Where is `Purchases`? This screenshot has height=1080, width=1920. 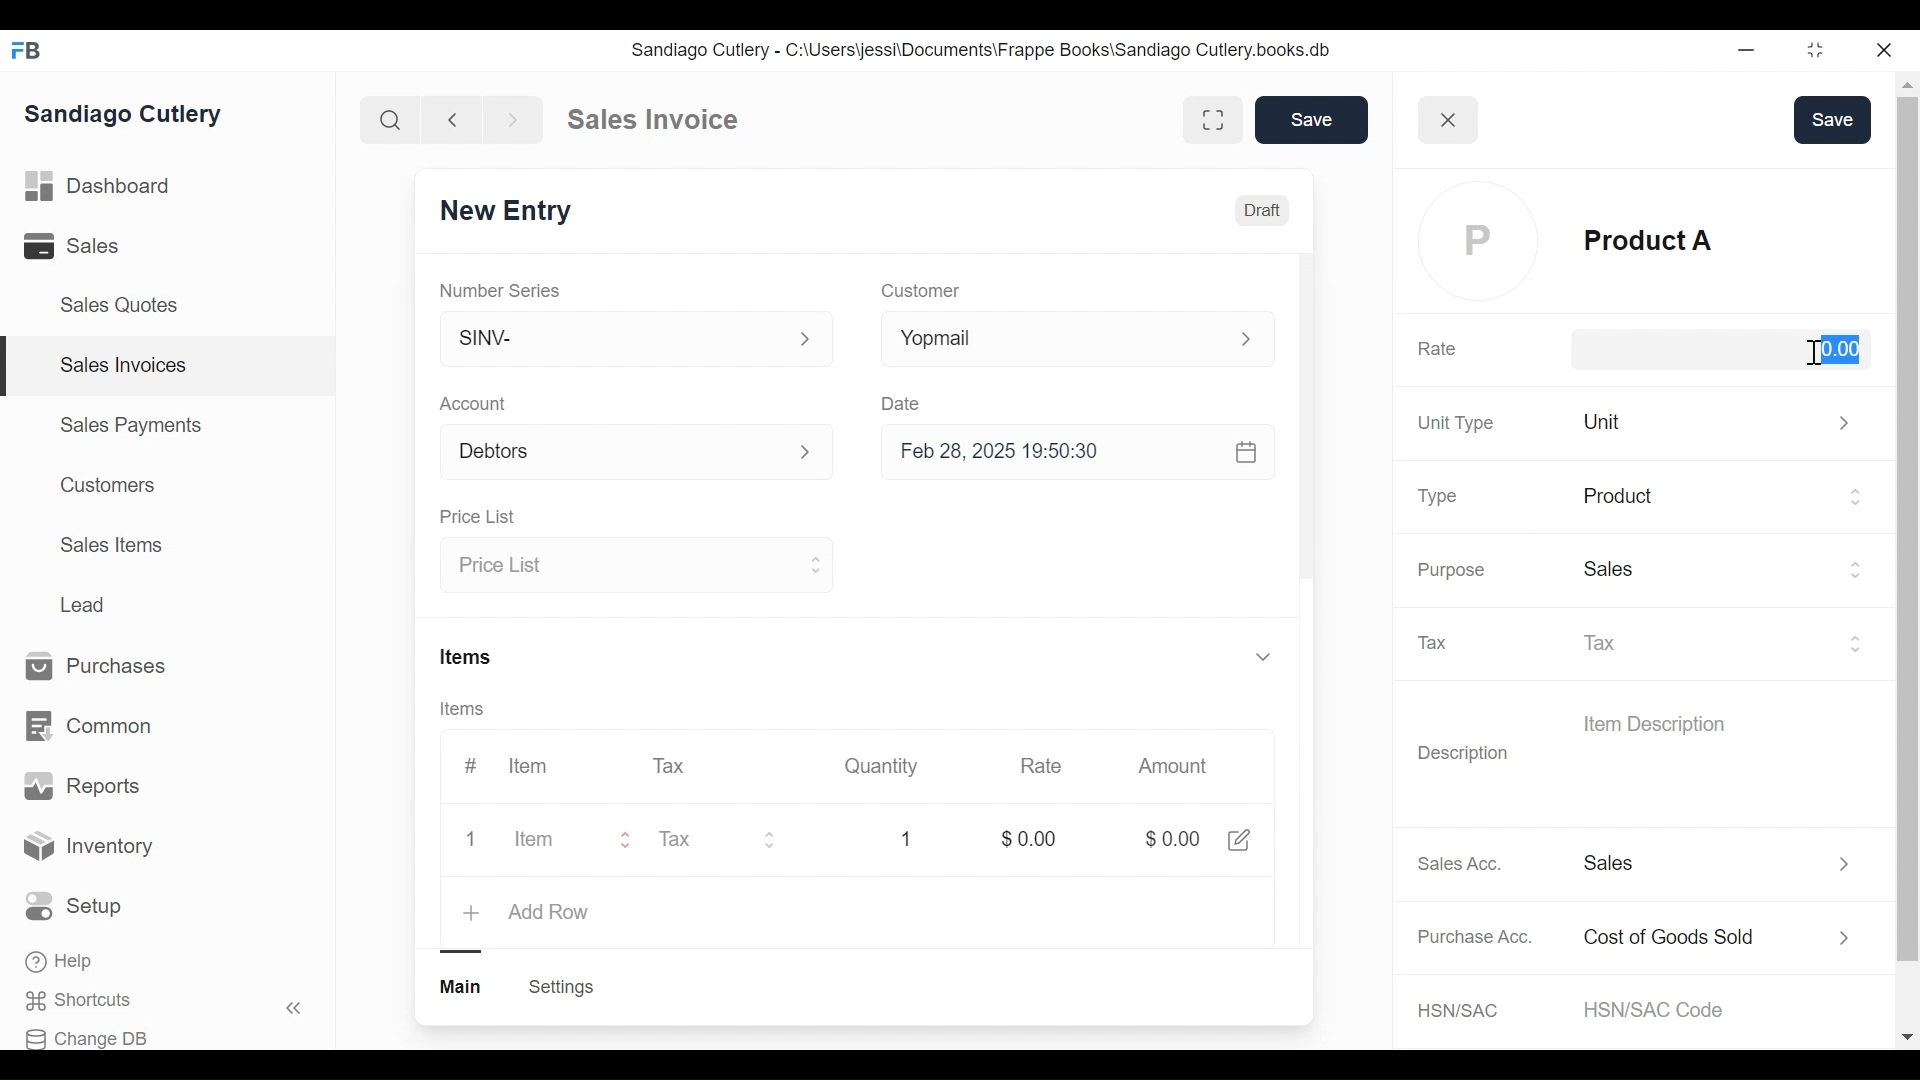 Purchases is located at coordinates (106, 667).